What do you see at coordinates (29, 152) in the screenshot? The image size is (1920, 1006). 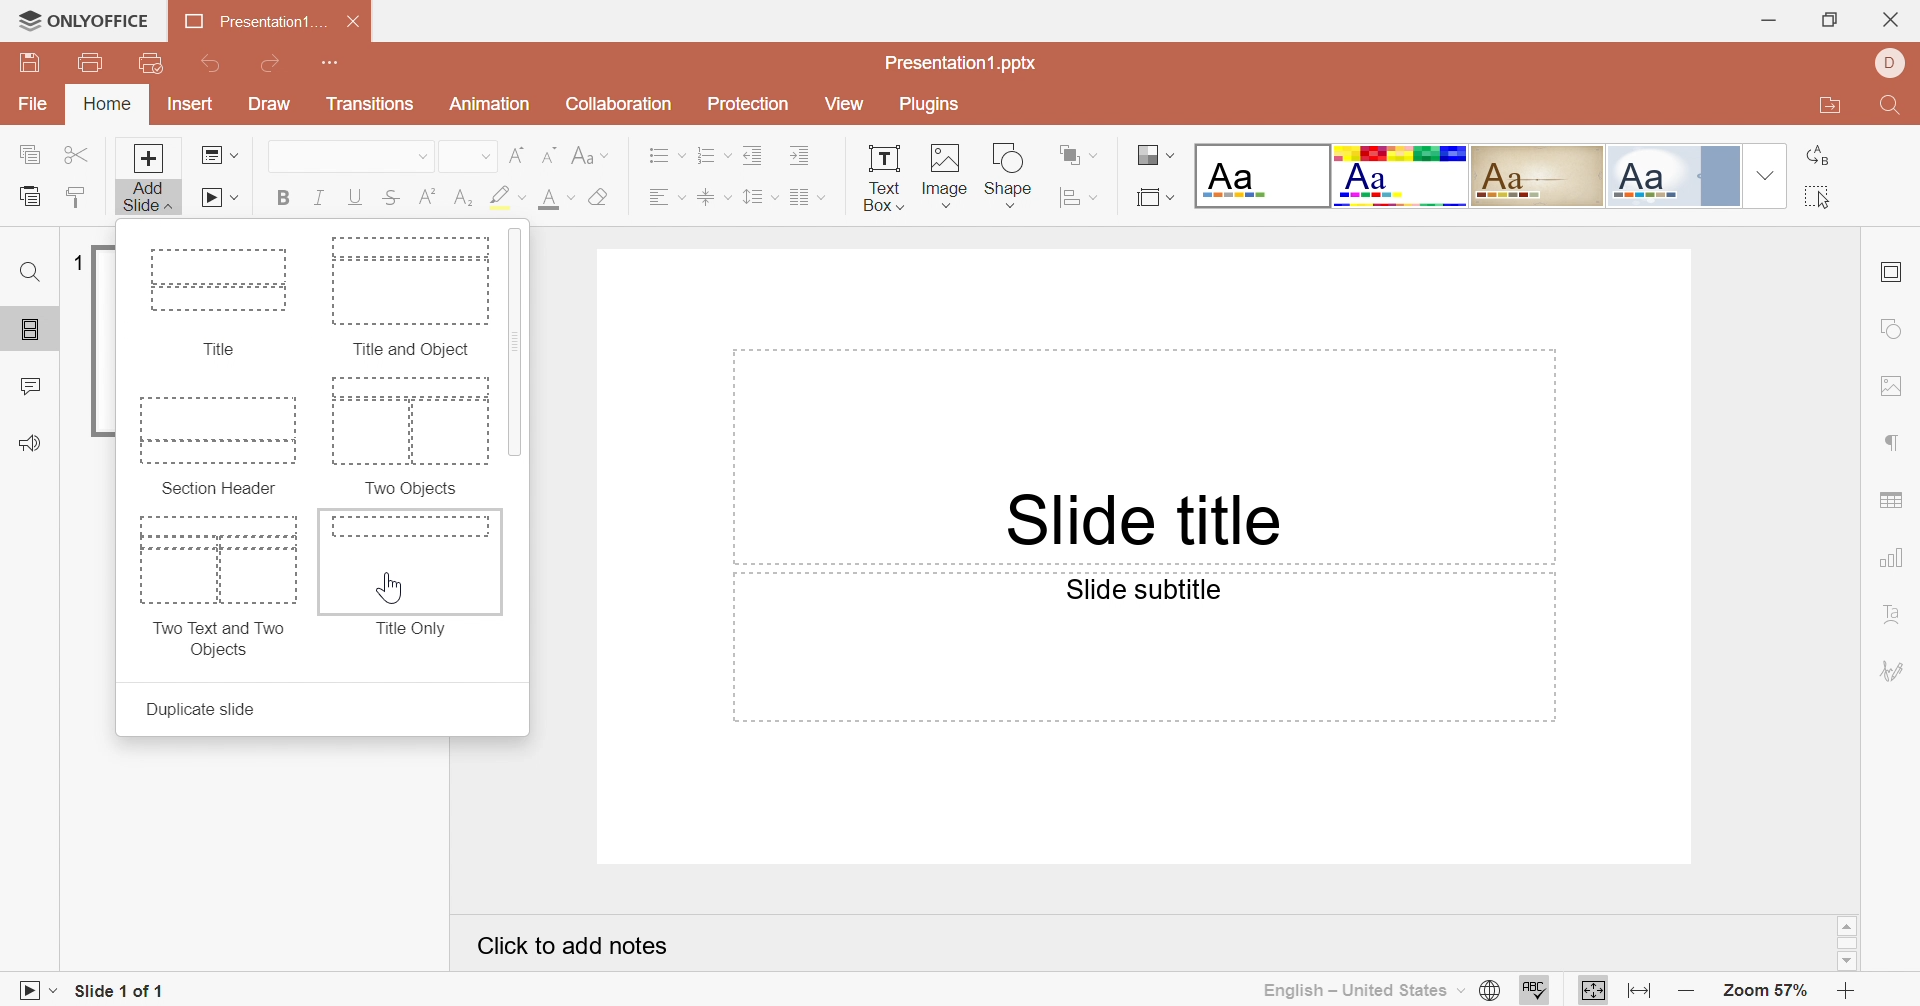 I see `Copy` at bounding box center [29, 152].